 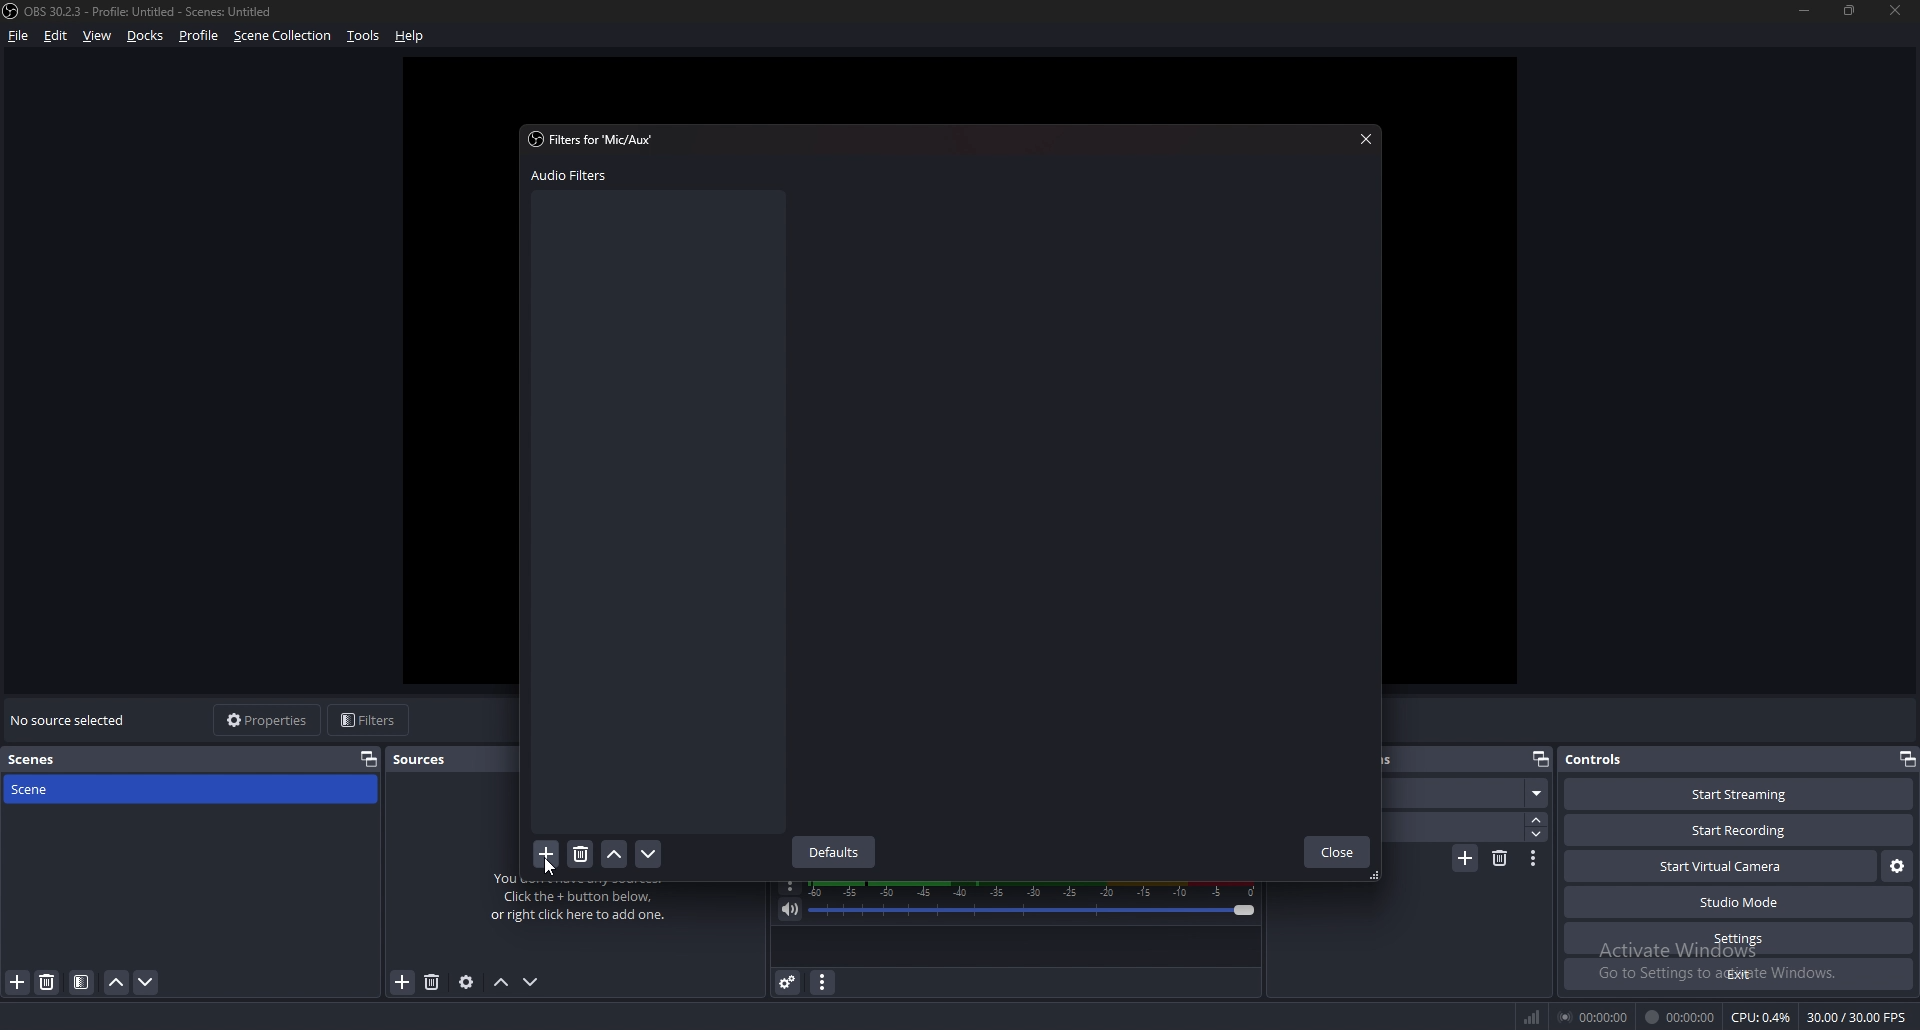 What do you see at coordinates (1681, 1016) in the screenshot?
I see `00:00:00` at bounding box center [1681, 1016].